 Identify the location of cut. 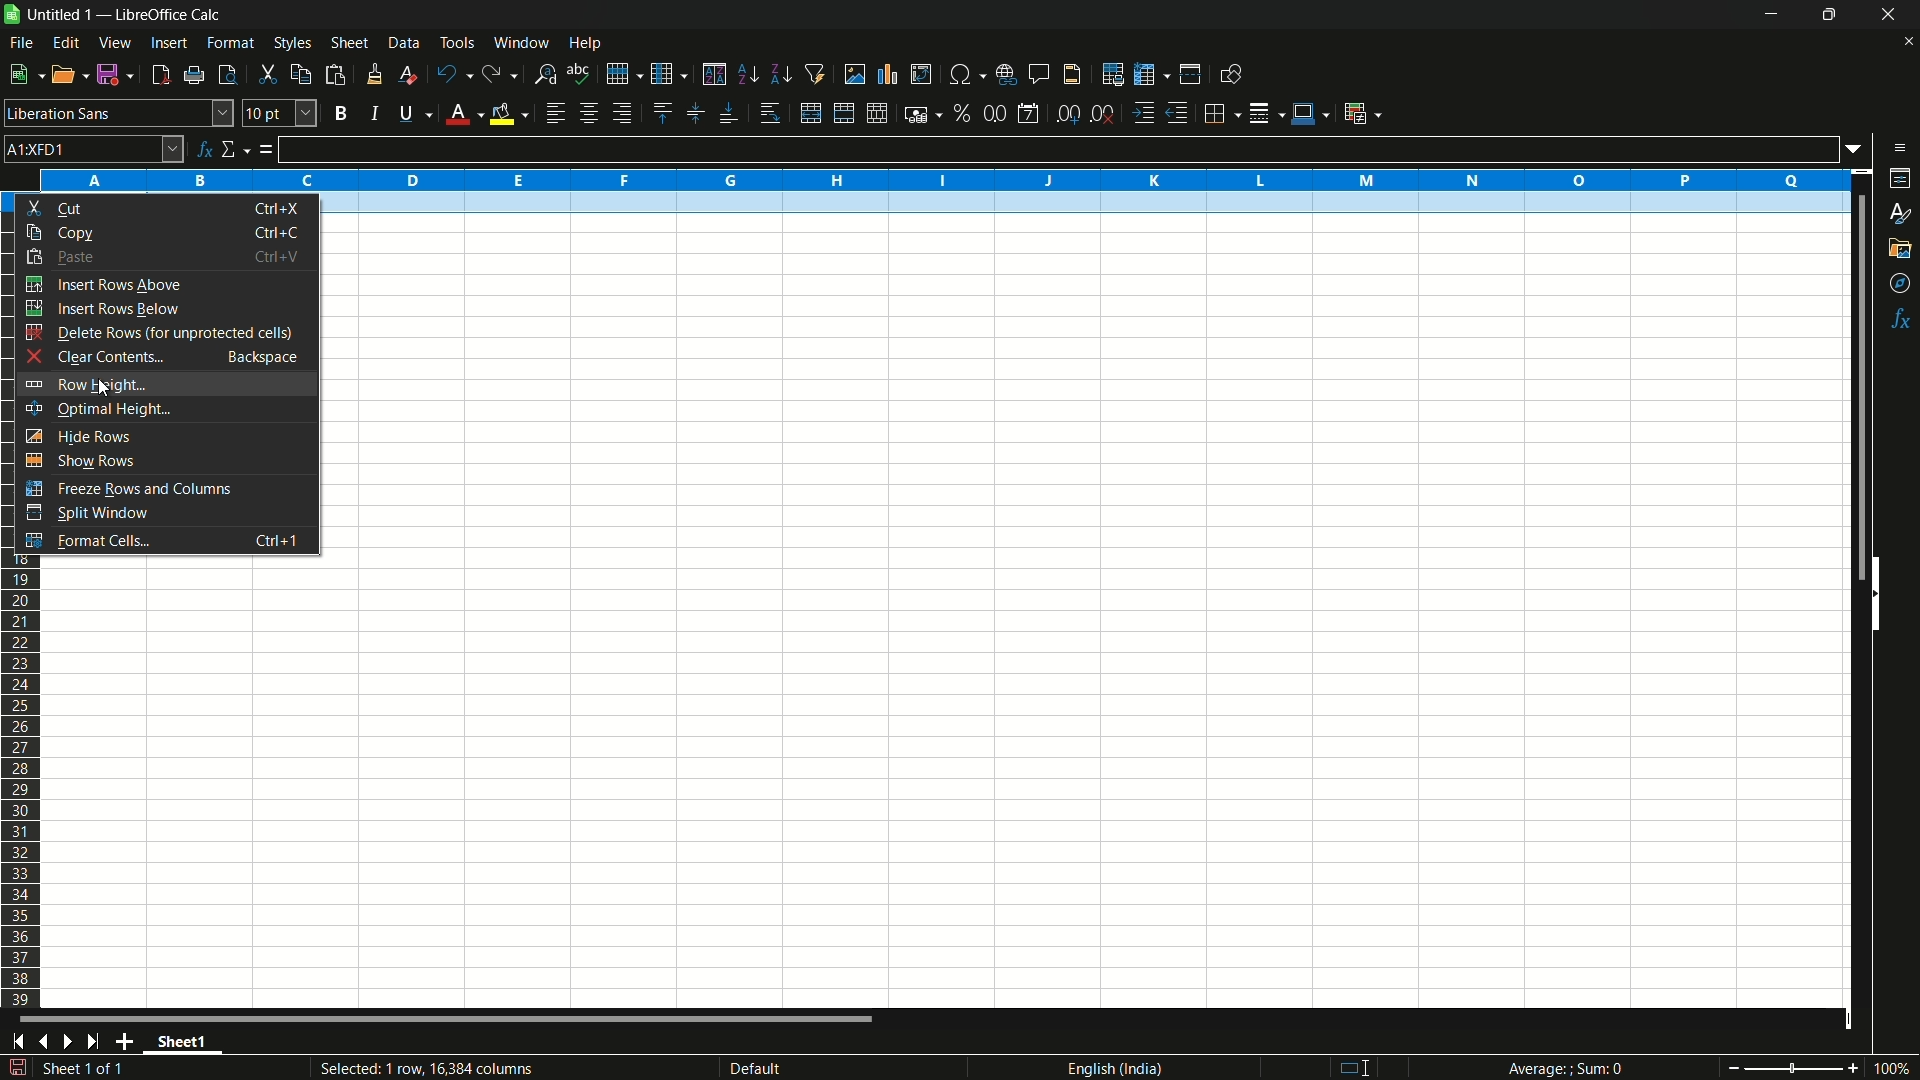
(169, 207).